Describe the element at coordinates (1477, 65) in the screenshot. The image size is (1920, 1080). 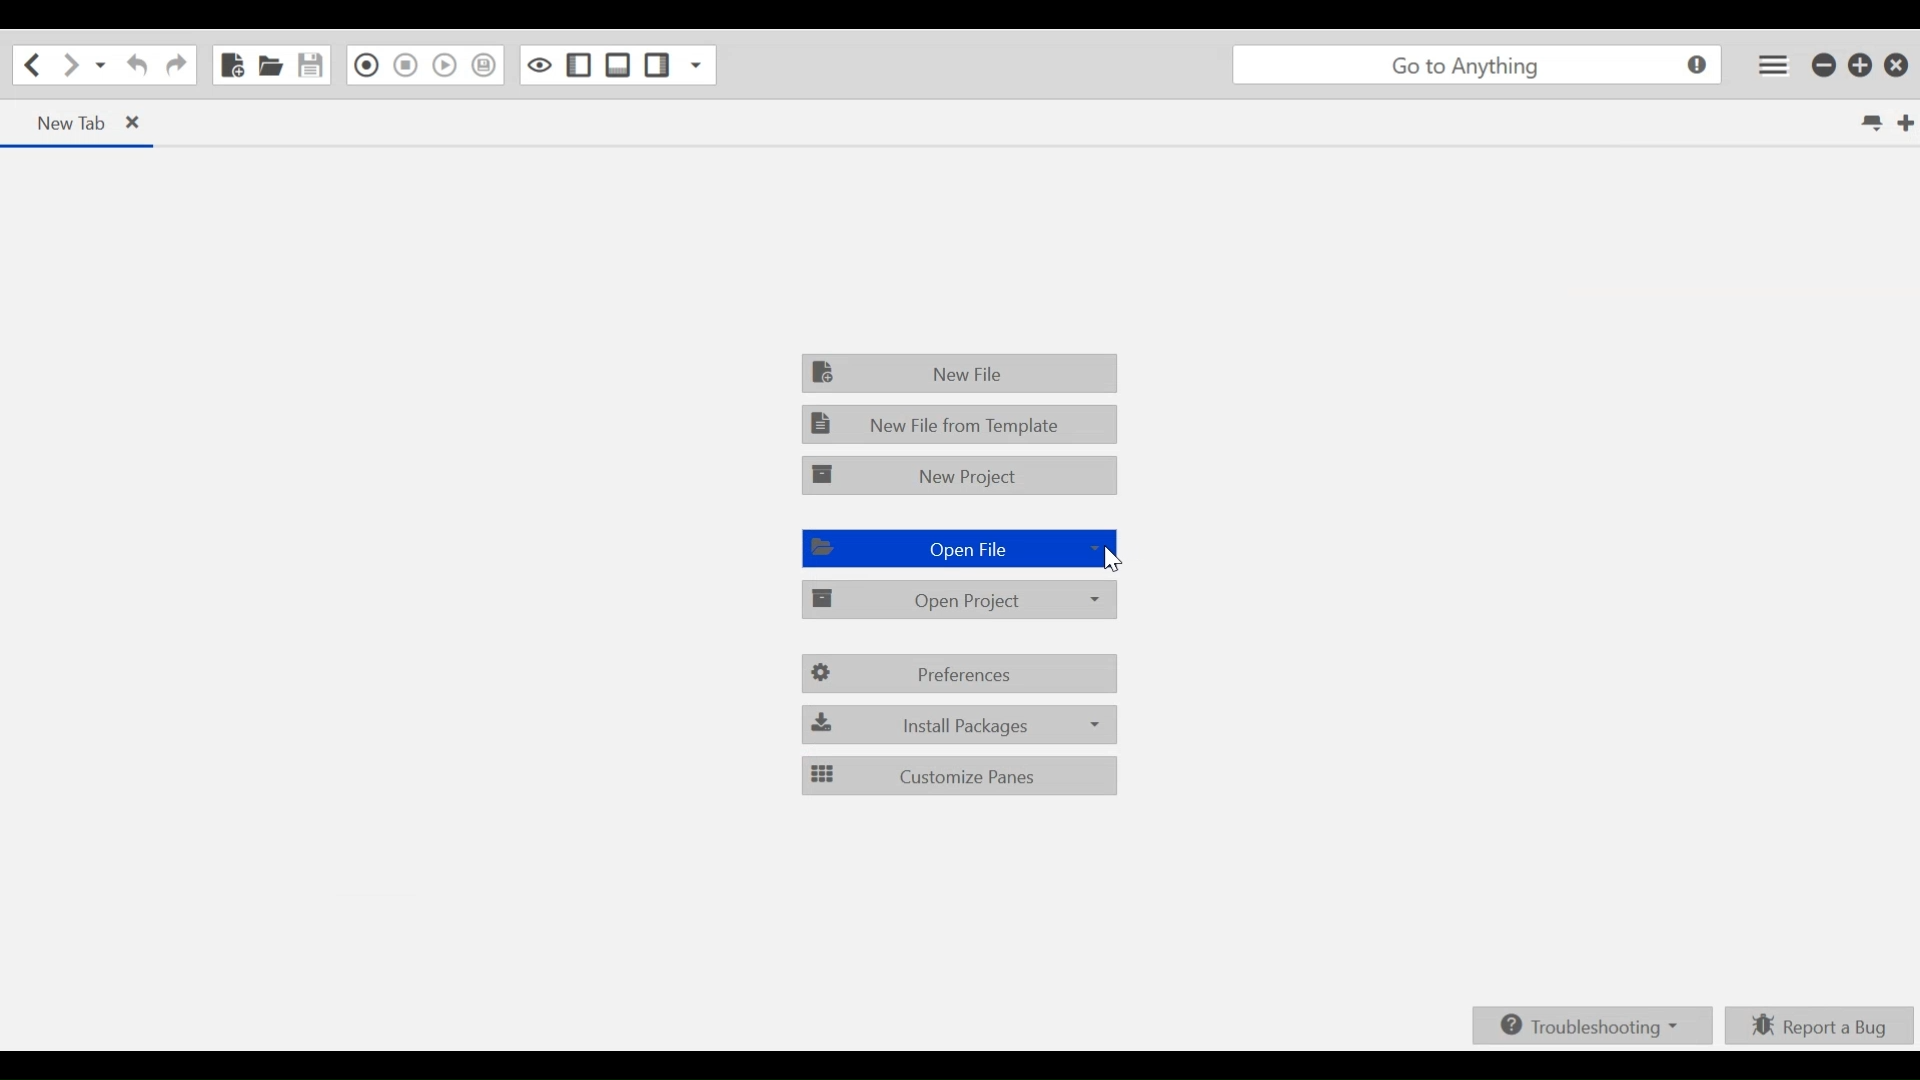
I see `go to anything` at that location.